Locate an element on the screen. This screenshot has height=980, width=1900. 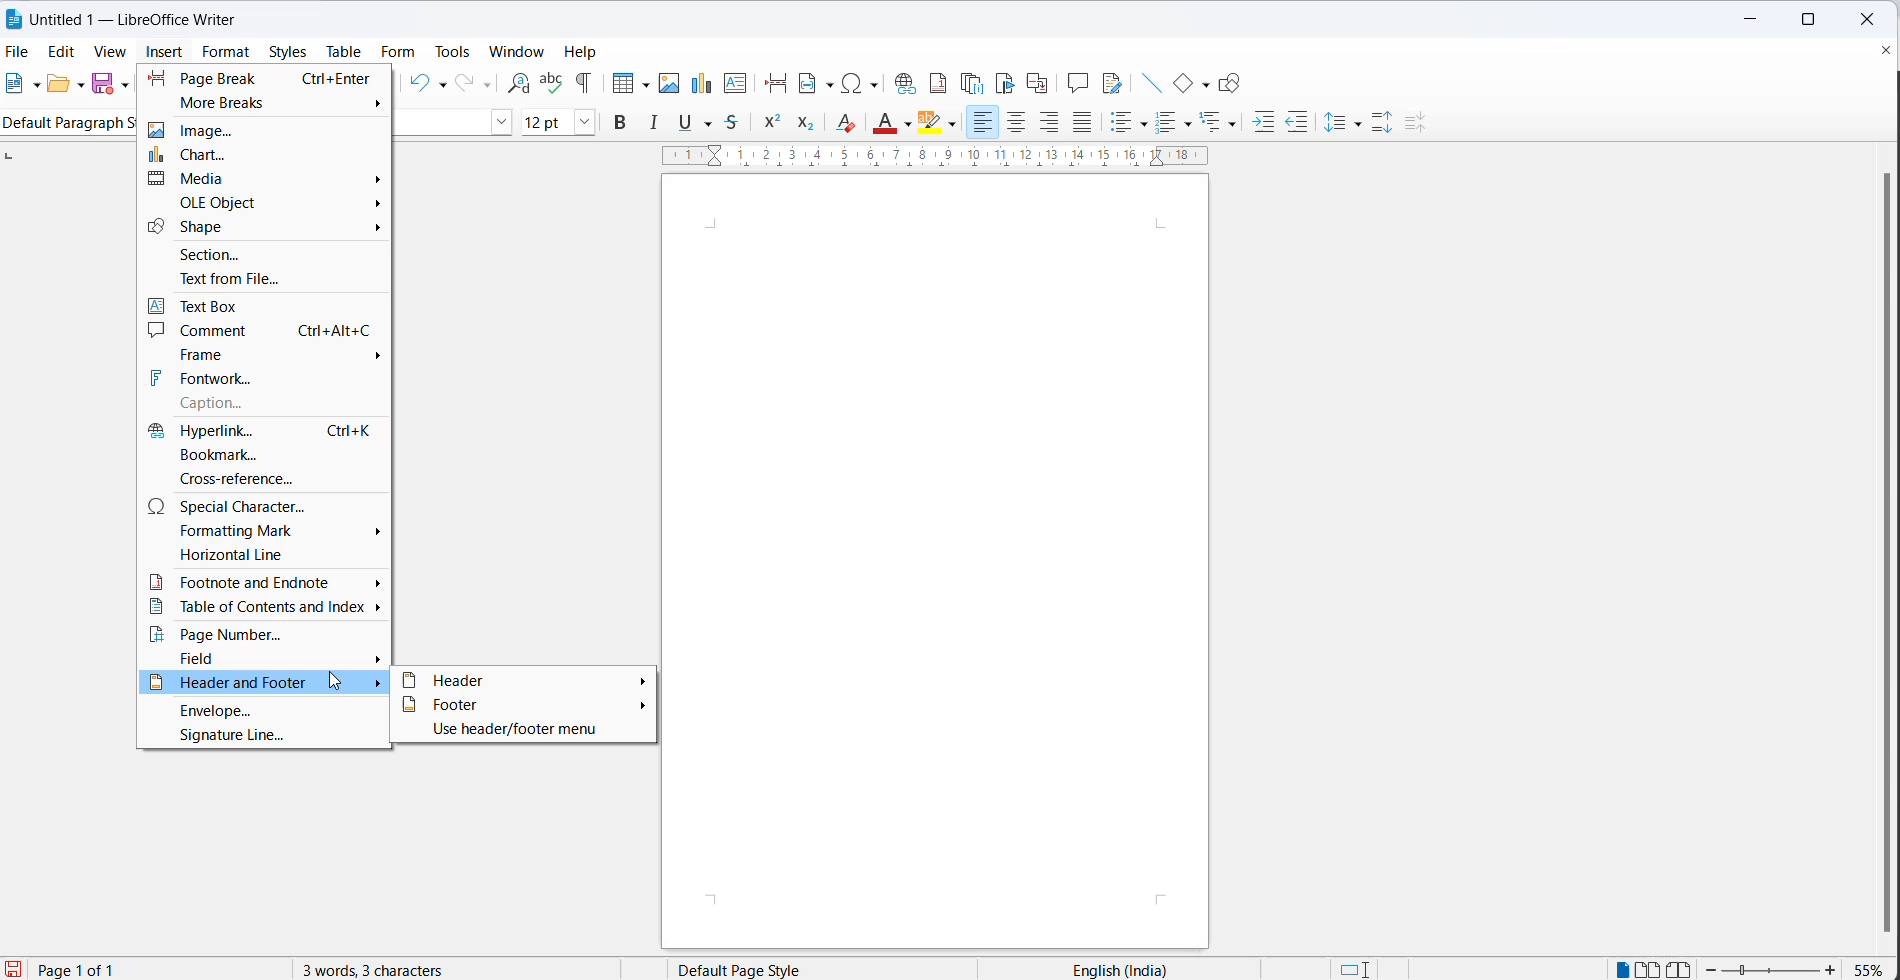
close is located at coordinates (1873, 18).